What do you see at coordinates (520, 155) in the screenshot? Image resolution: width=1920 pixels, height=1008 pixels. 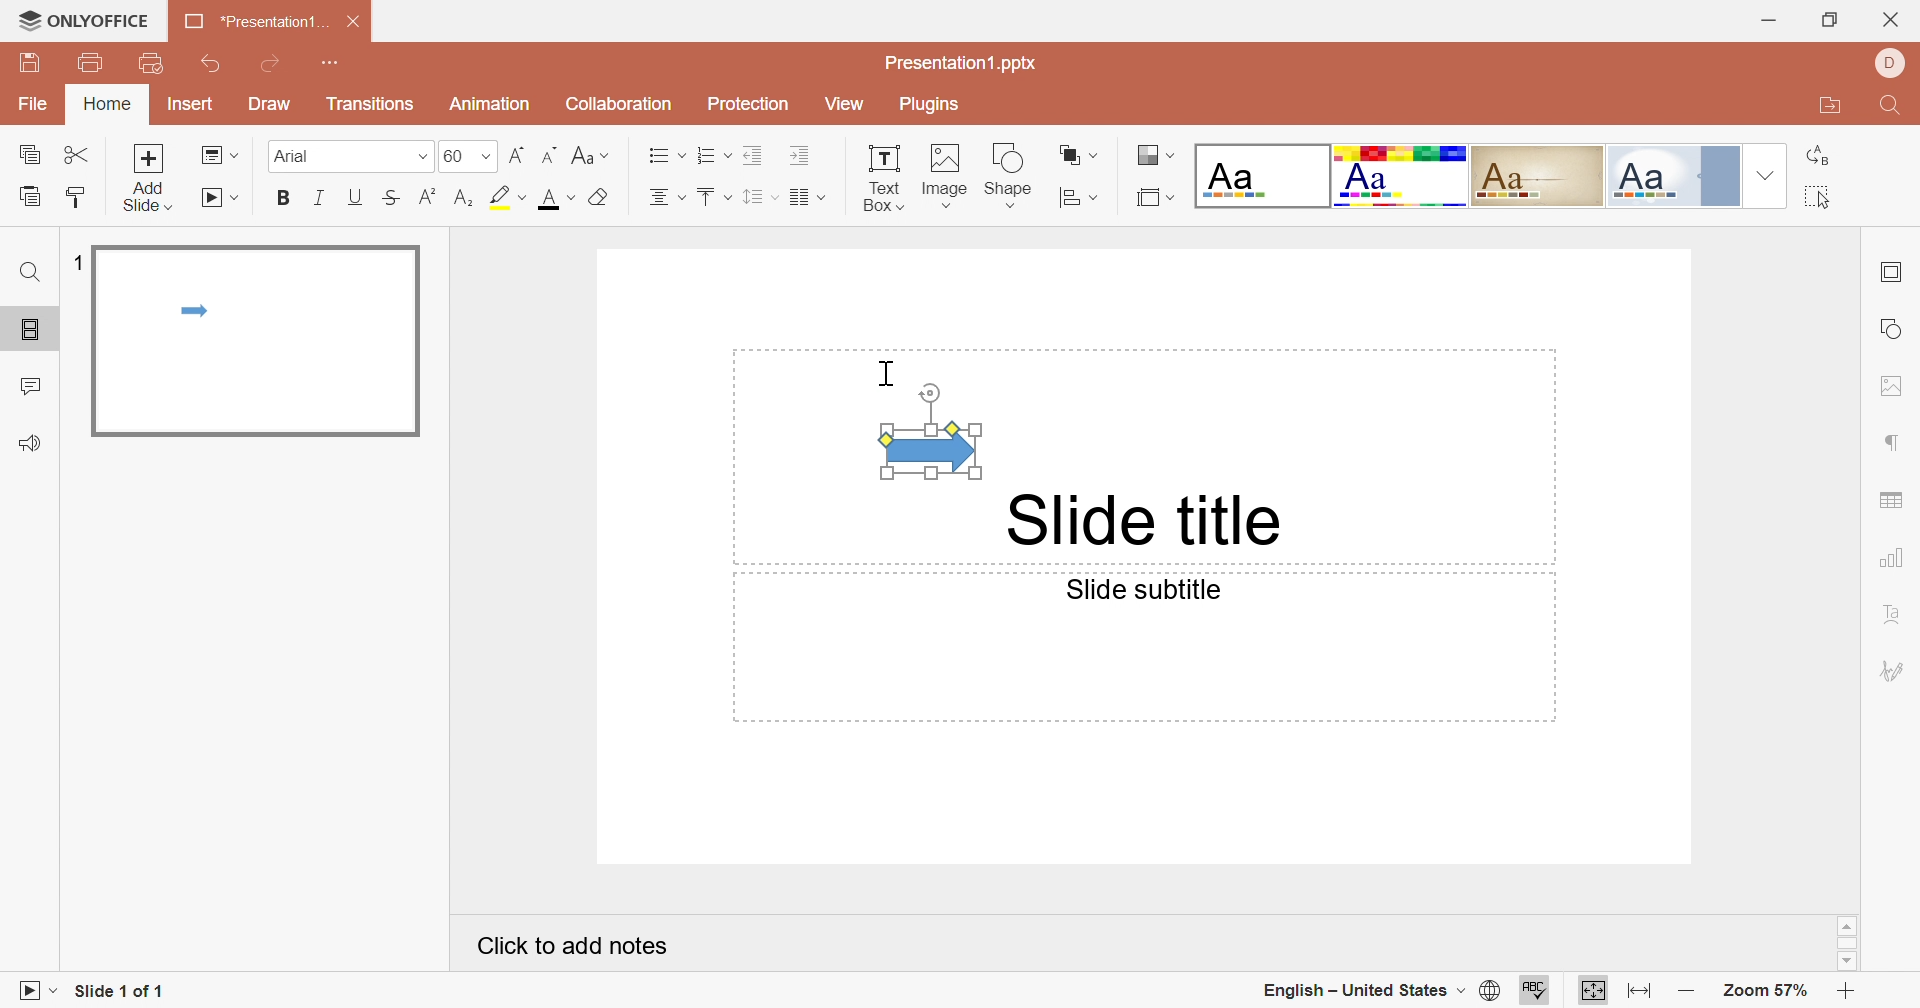 I see `Increment font size` at bounding box center [520, 155].